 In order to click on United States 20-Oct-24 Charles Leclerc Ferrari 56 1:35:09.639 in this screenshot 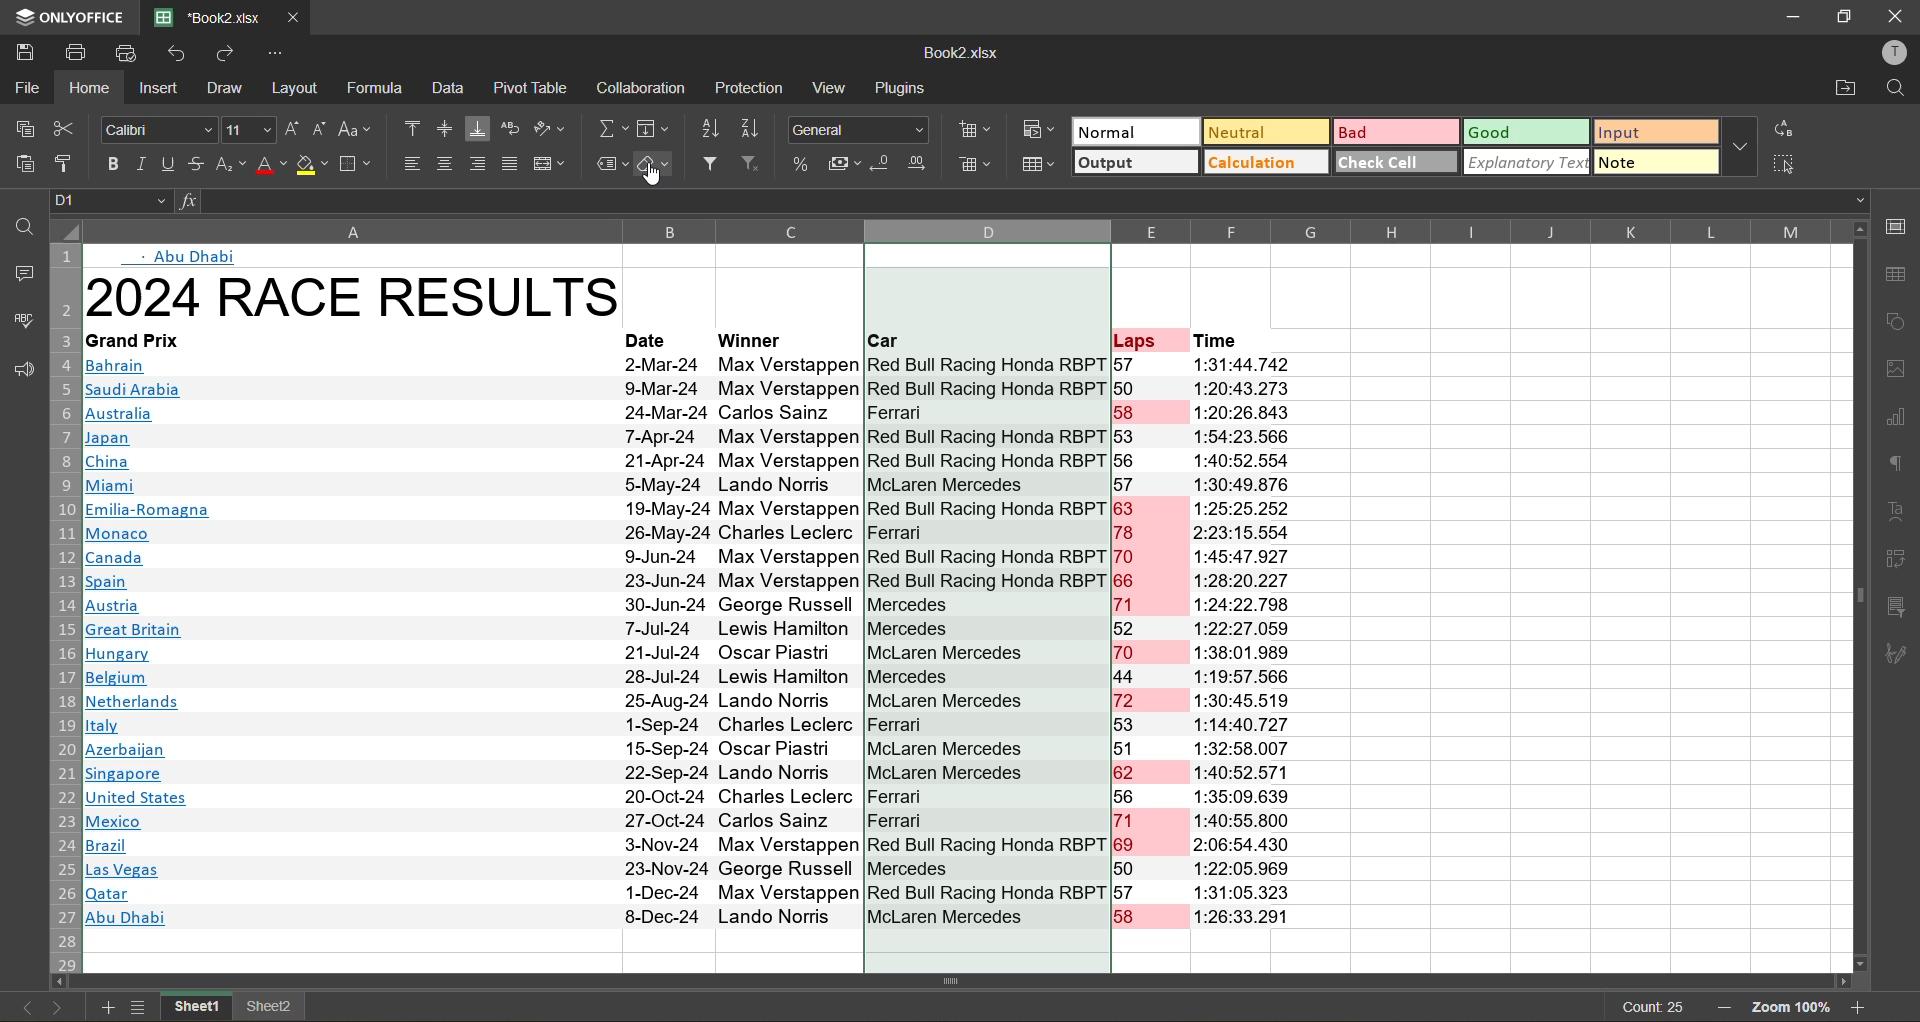, I will do `click(697, 796)`.